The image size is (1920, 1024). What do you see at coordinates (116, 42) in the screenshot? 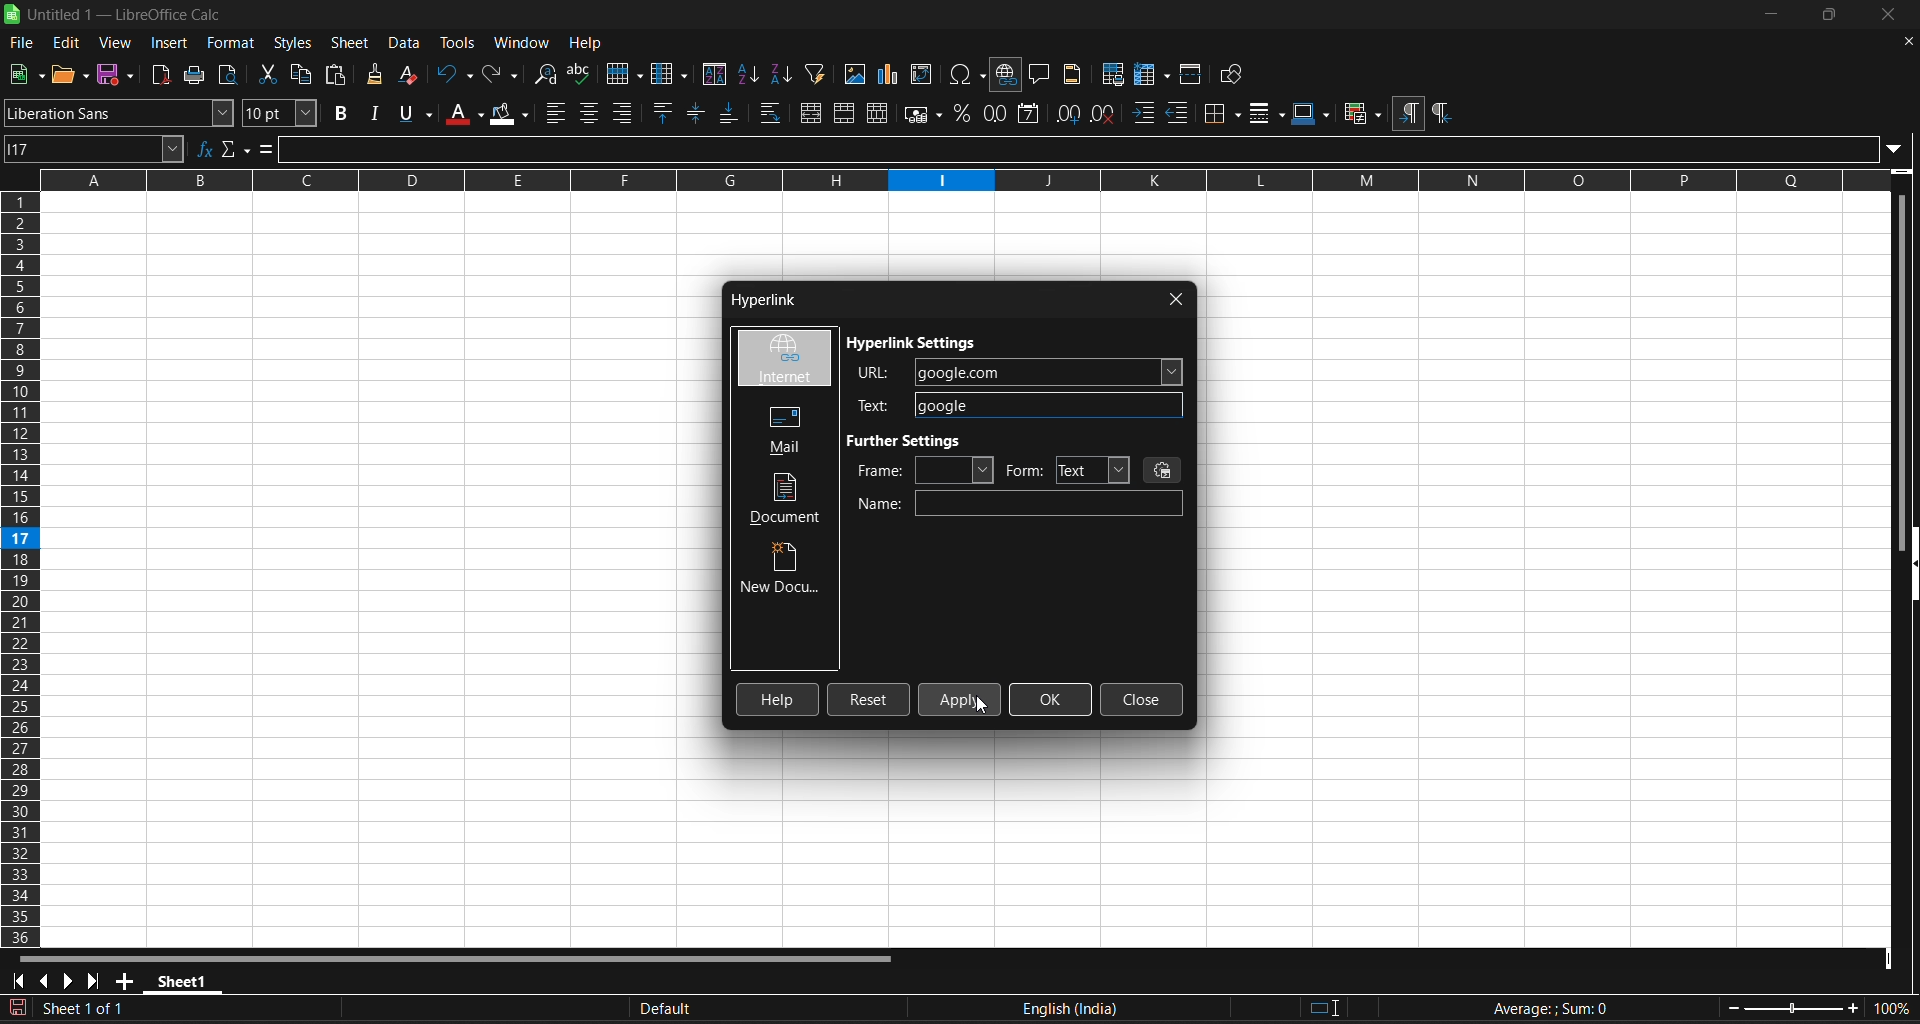
I see `view` at bounding box center [116, 42].